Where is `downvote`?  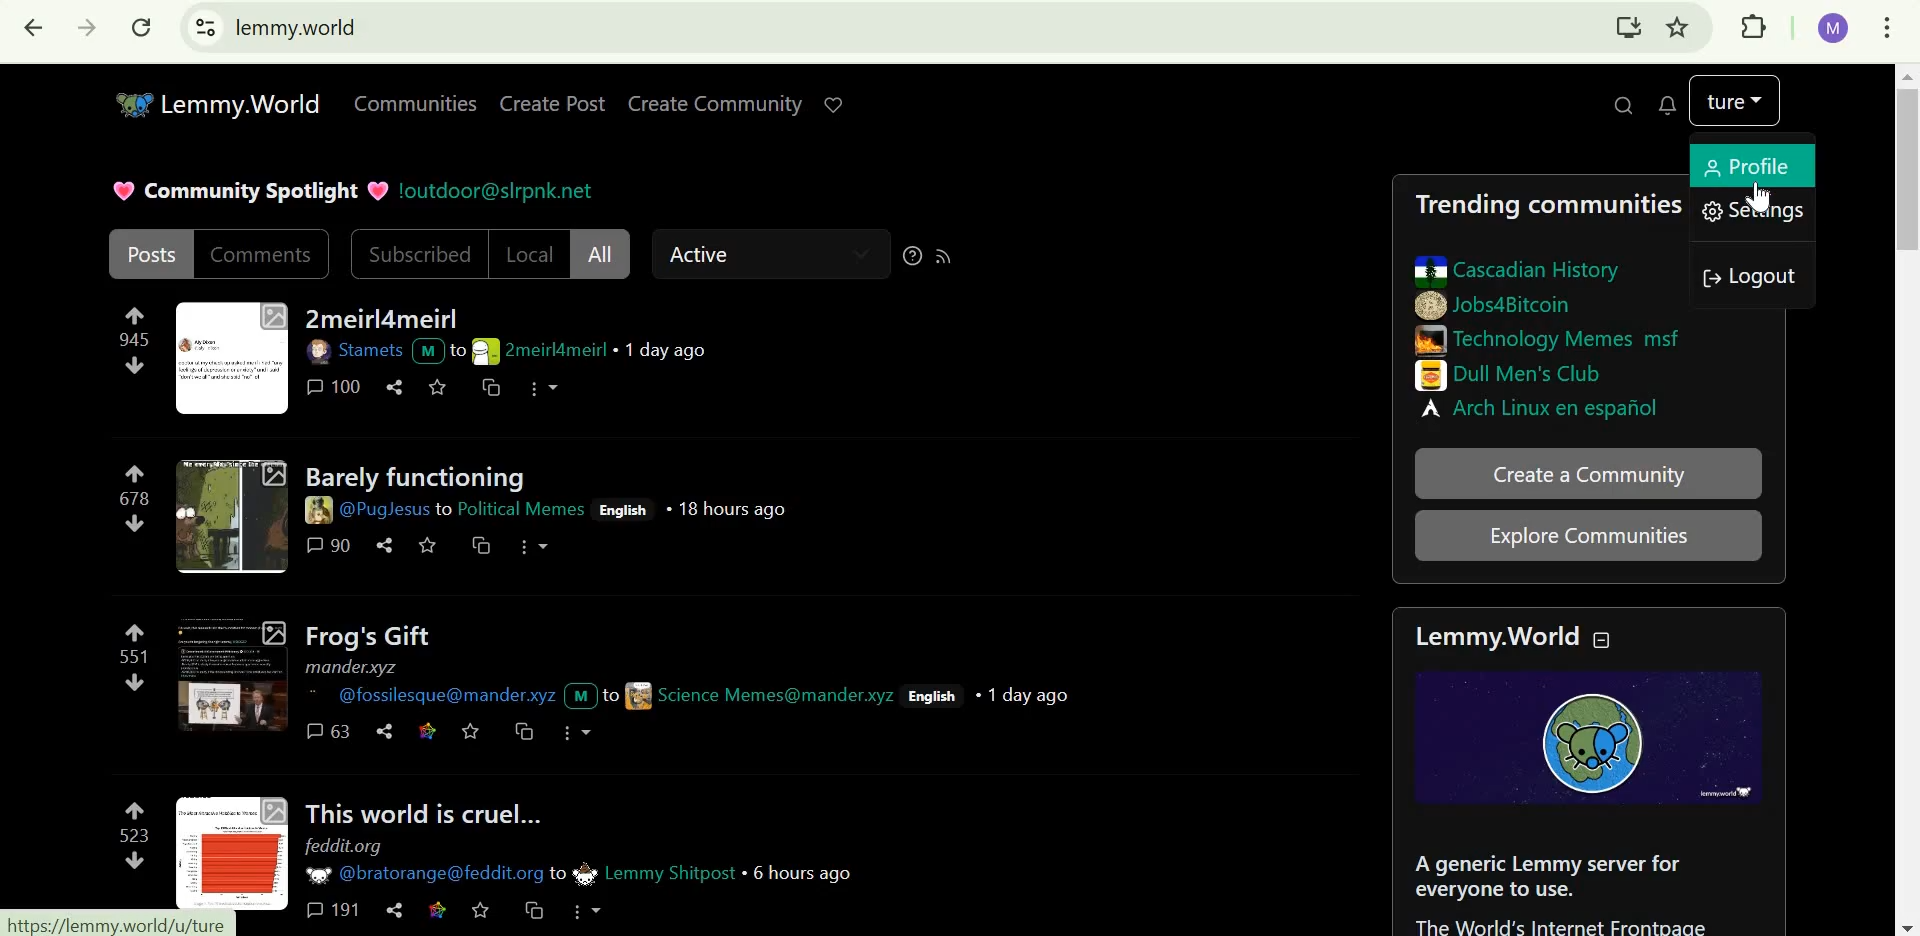 downvote is located at coordinates (133, 684).